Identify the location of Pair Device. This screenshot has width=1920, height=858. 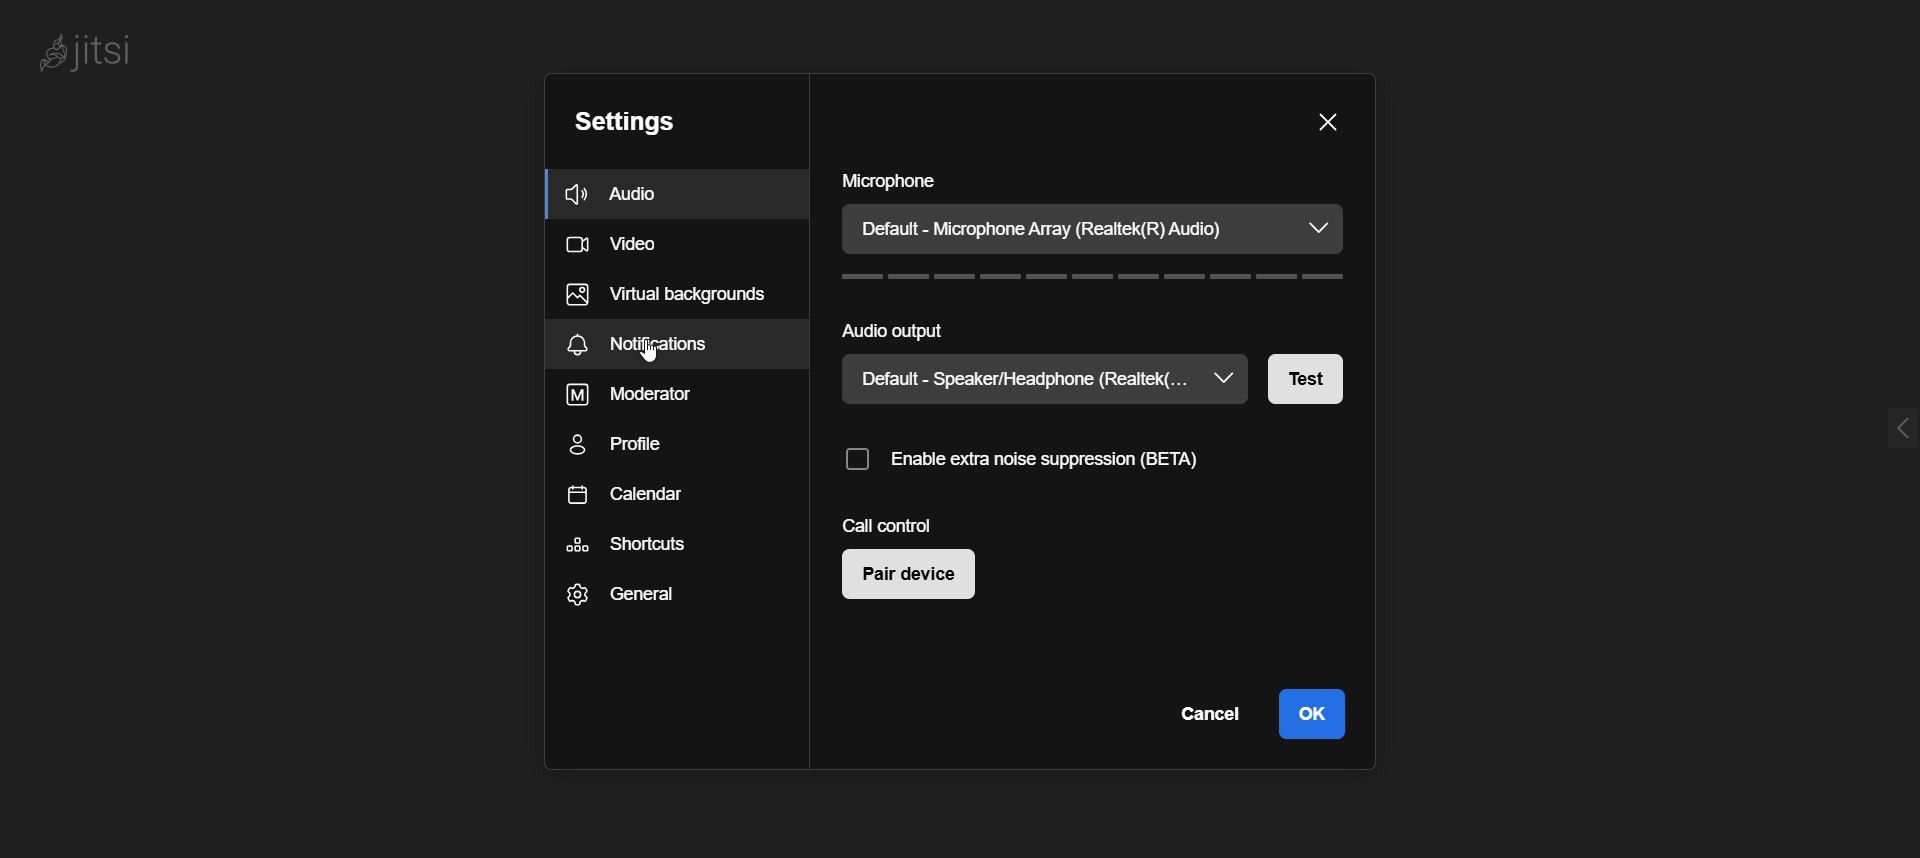
(914, 573).